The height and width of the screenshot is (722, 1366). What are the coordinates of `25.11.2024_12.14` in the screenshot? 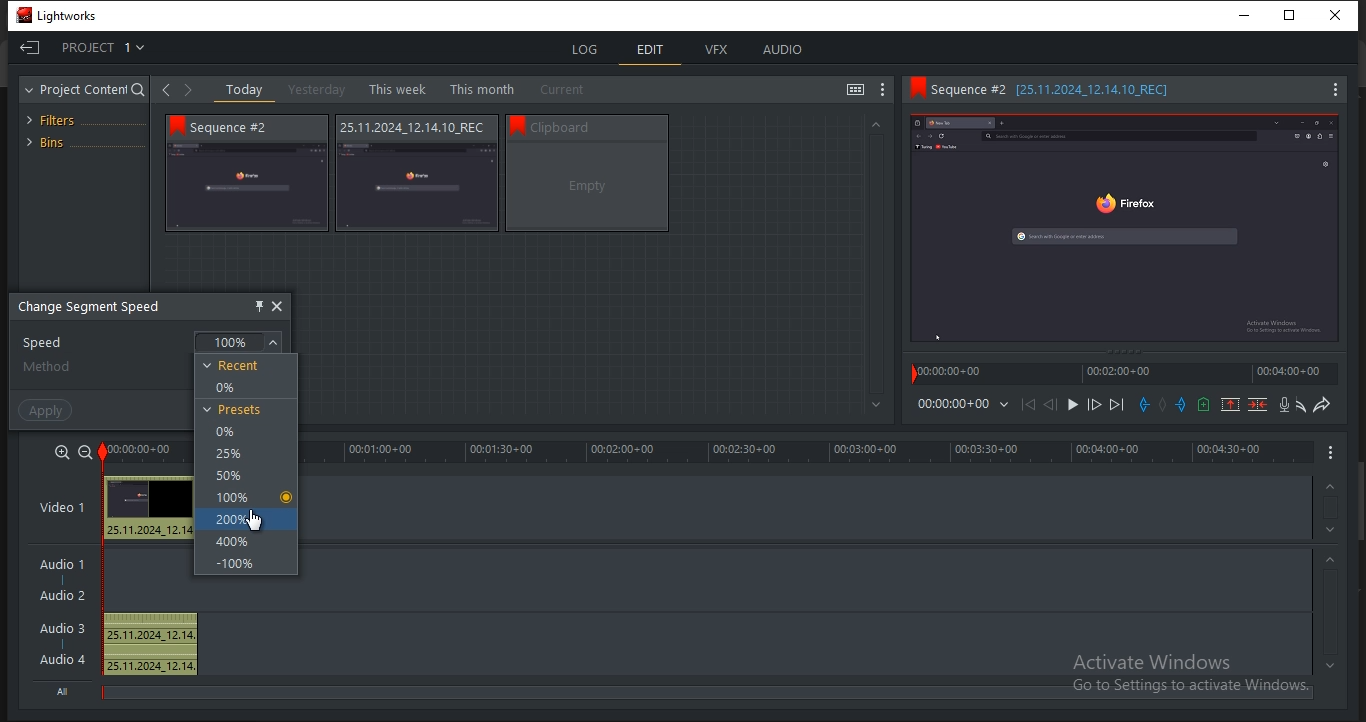 It's located at (152, 531).